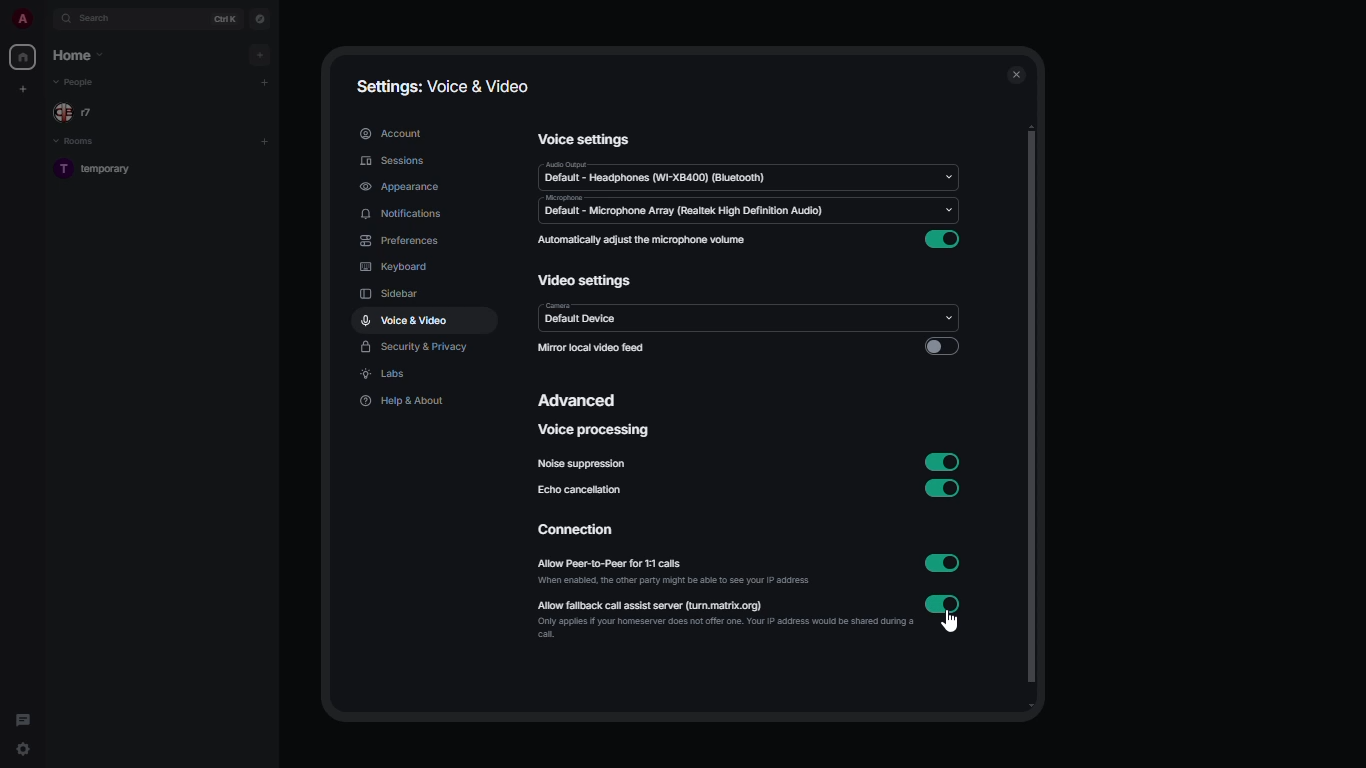 Image resolution: width=1366 pixels, height=768 pixels. What do you see at coordinates (943, 605) in the screenshot?
I see `enabled` at bounding box center [943, 605].